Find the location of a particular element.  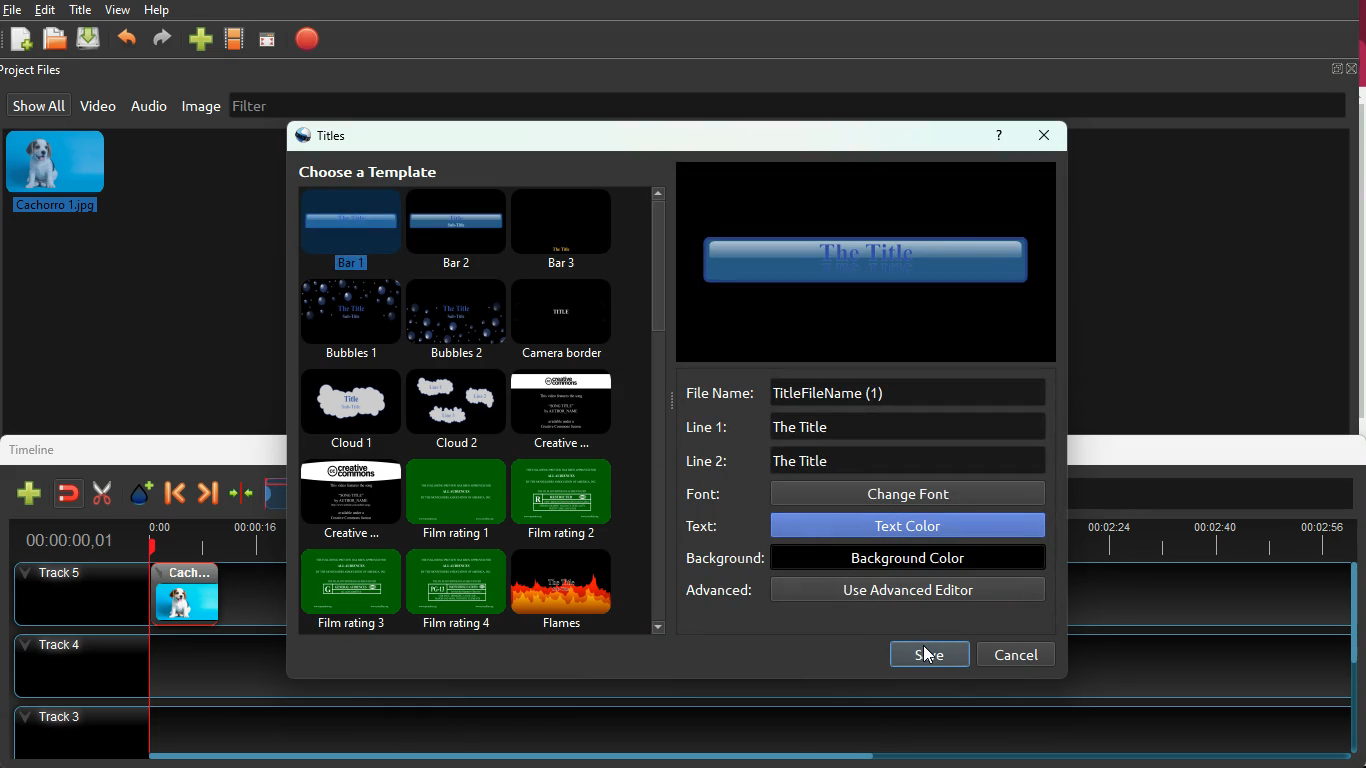

file is located at coordinates (13, 10).